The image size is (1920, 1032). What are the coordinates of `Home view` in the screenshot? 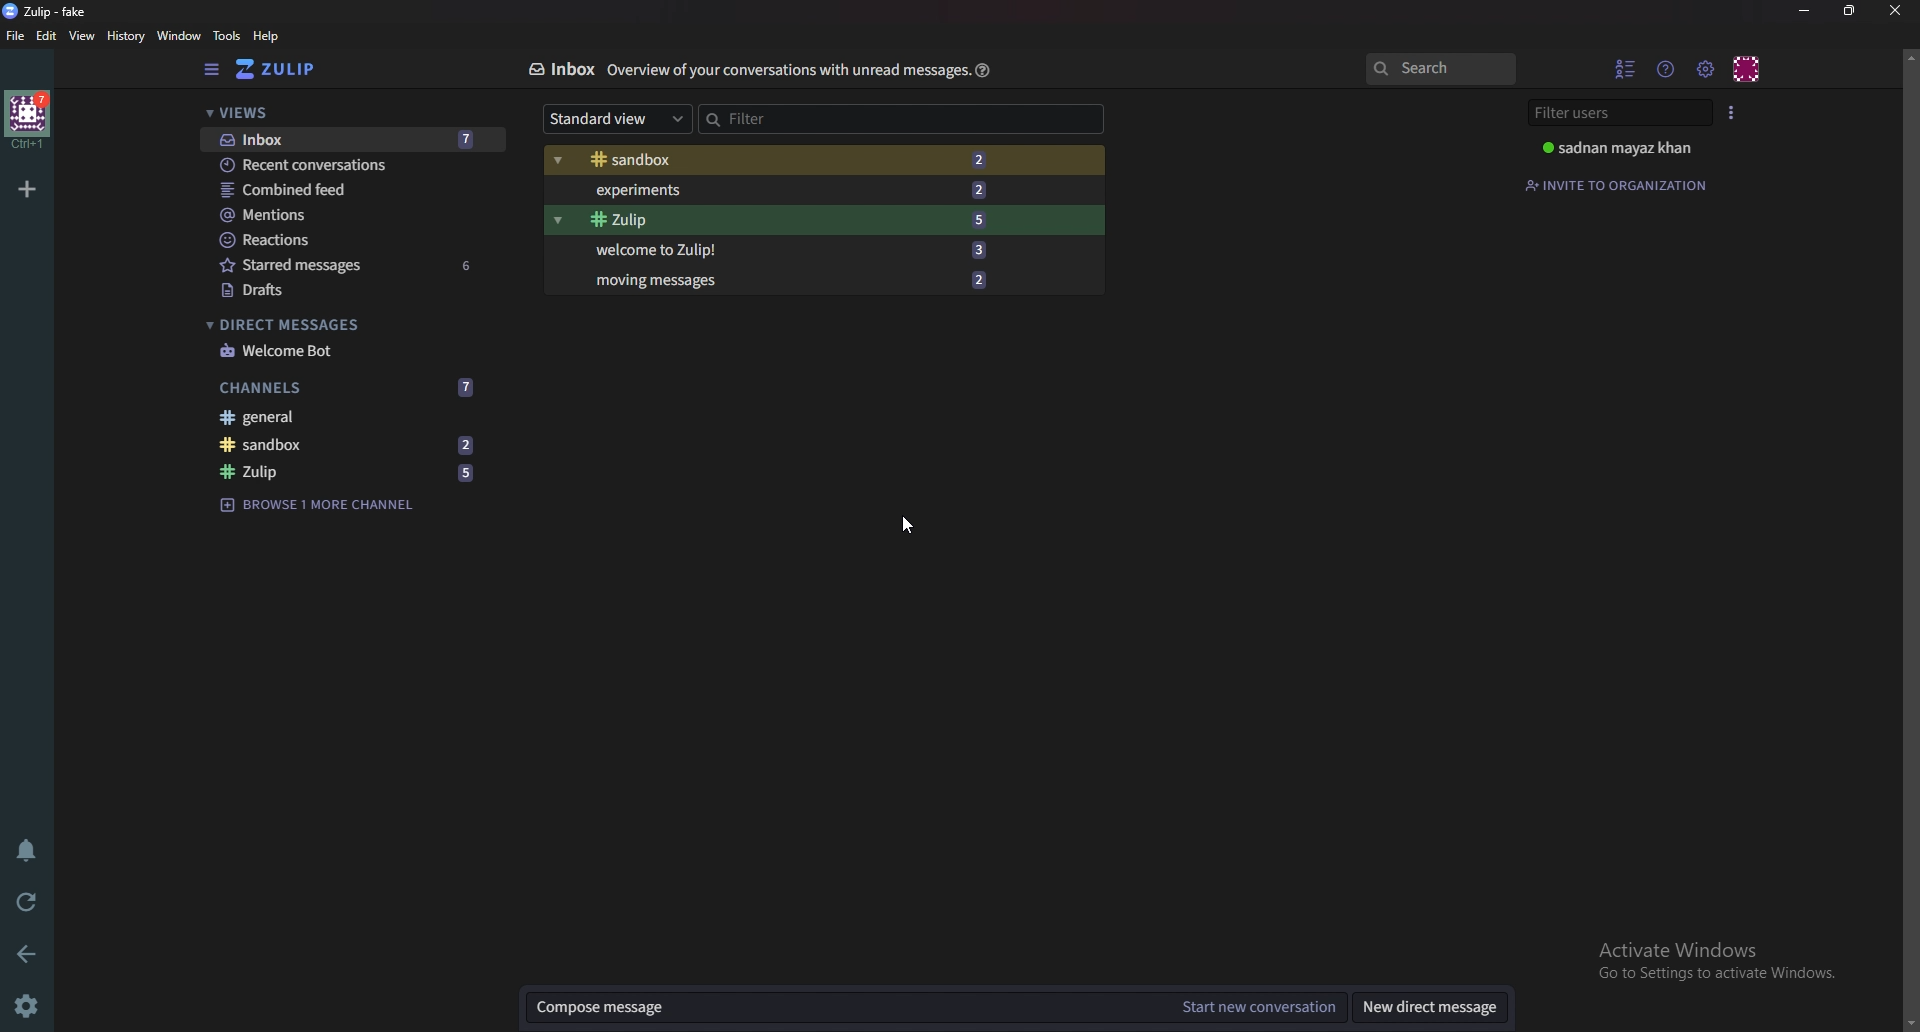 It's located at (290, 69).